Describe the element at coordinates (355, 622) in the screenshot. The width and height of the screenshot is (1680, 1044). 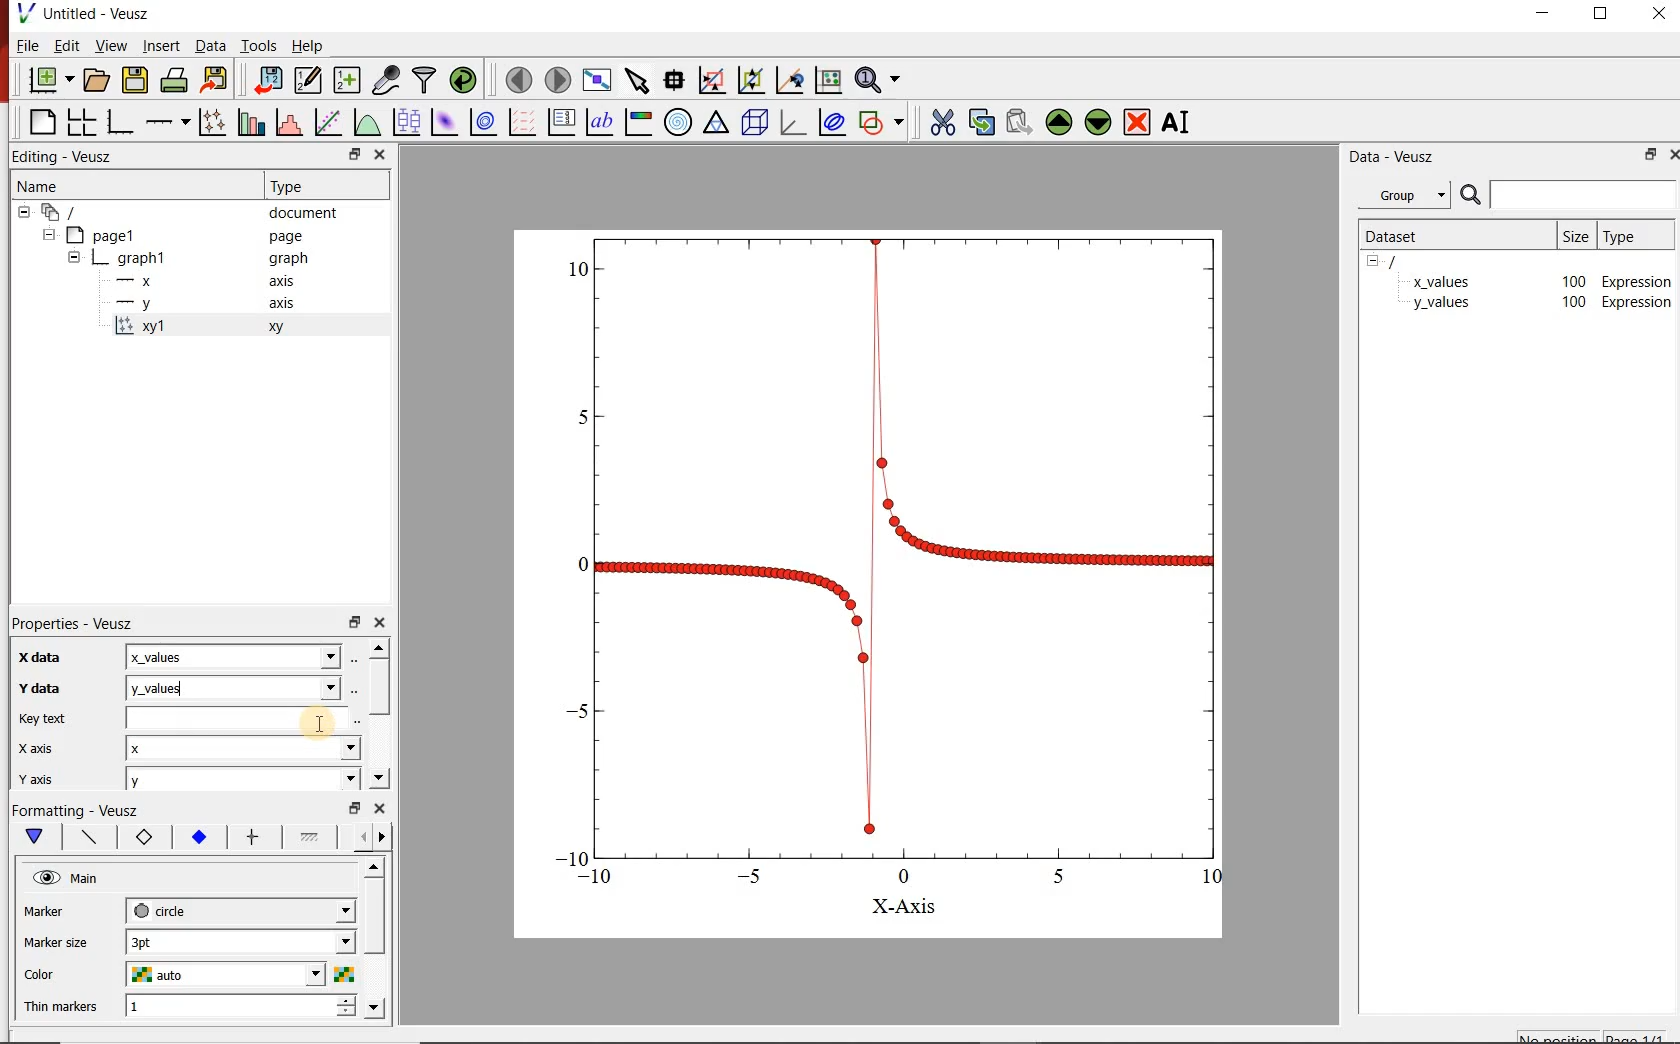
I see `restore down` at that location.